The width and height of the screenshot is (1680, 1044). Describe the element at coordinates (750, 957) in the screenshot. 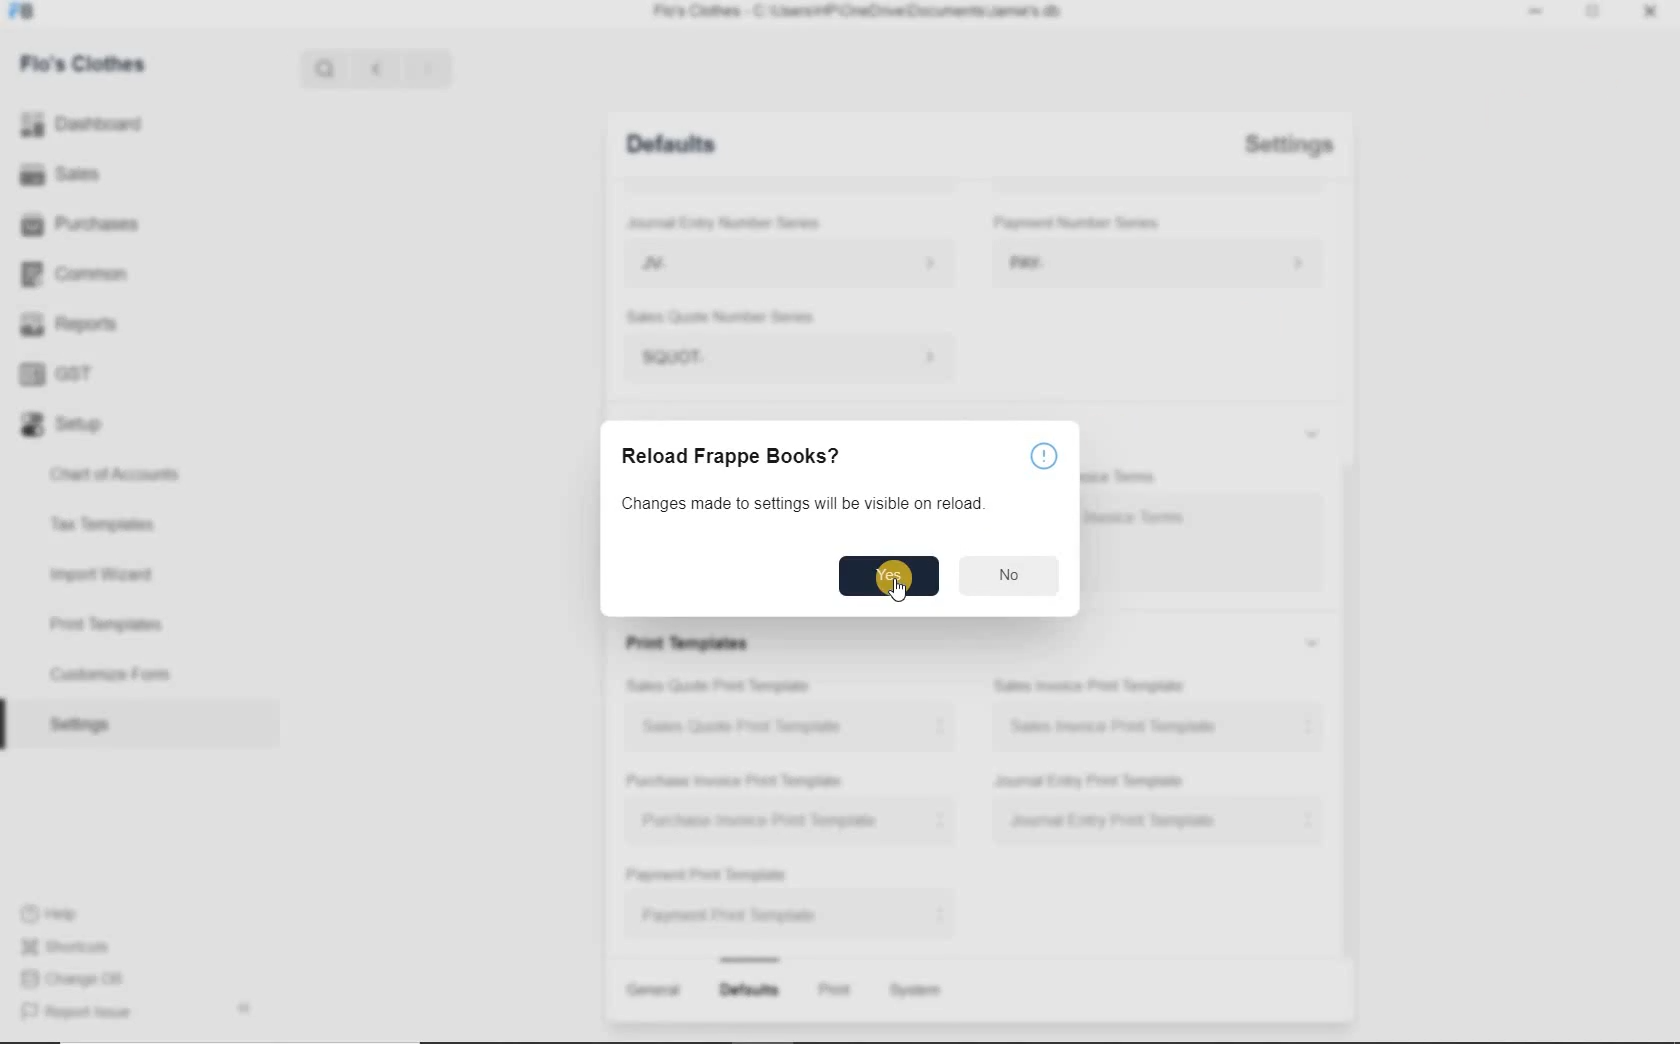

I see `Bar` at that location.